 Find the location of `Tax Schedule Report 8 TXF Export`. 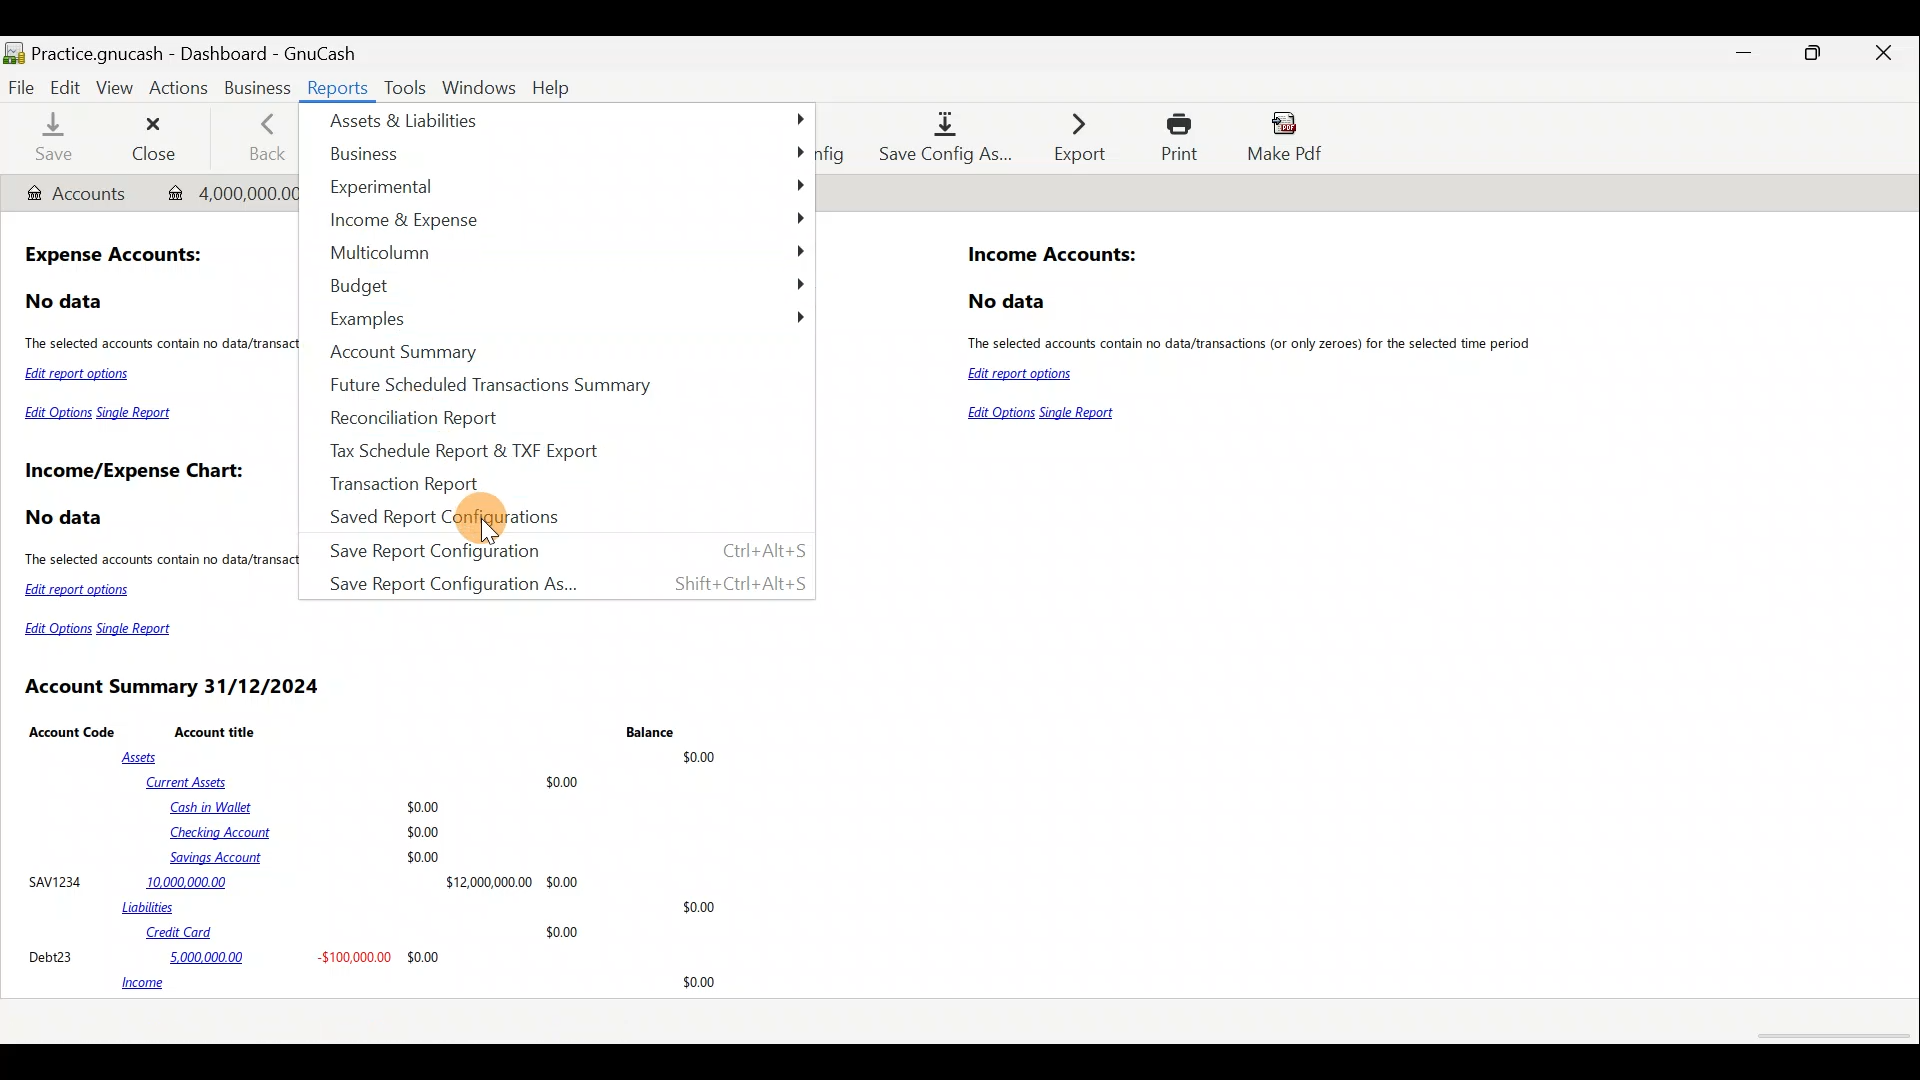

Tax Schedule Report 8 TXF Export is located at coordinates (468, 451).